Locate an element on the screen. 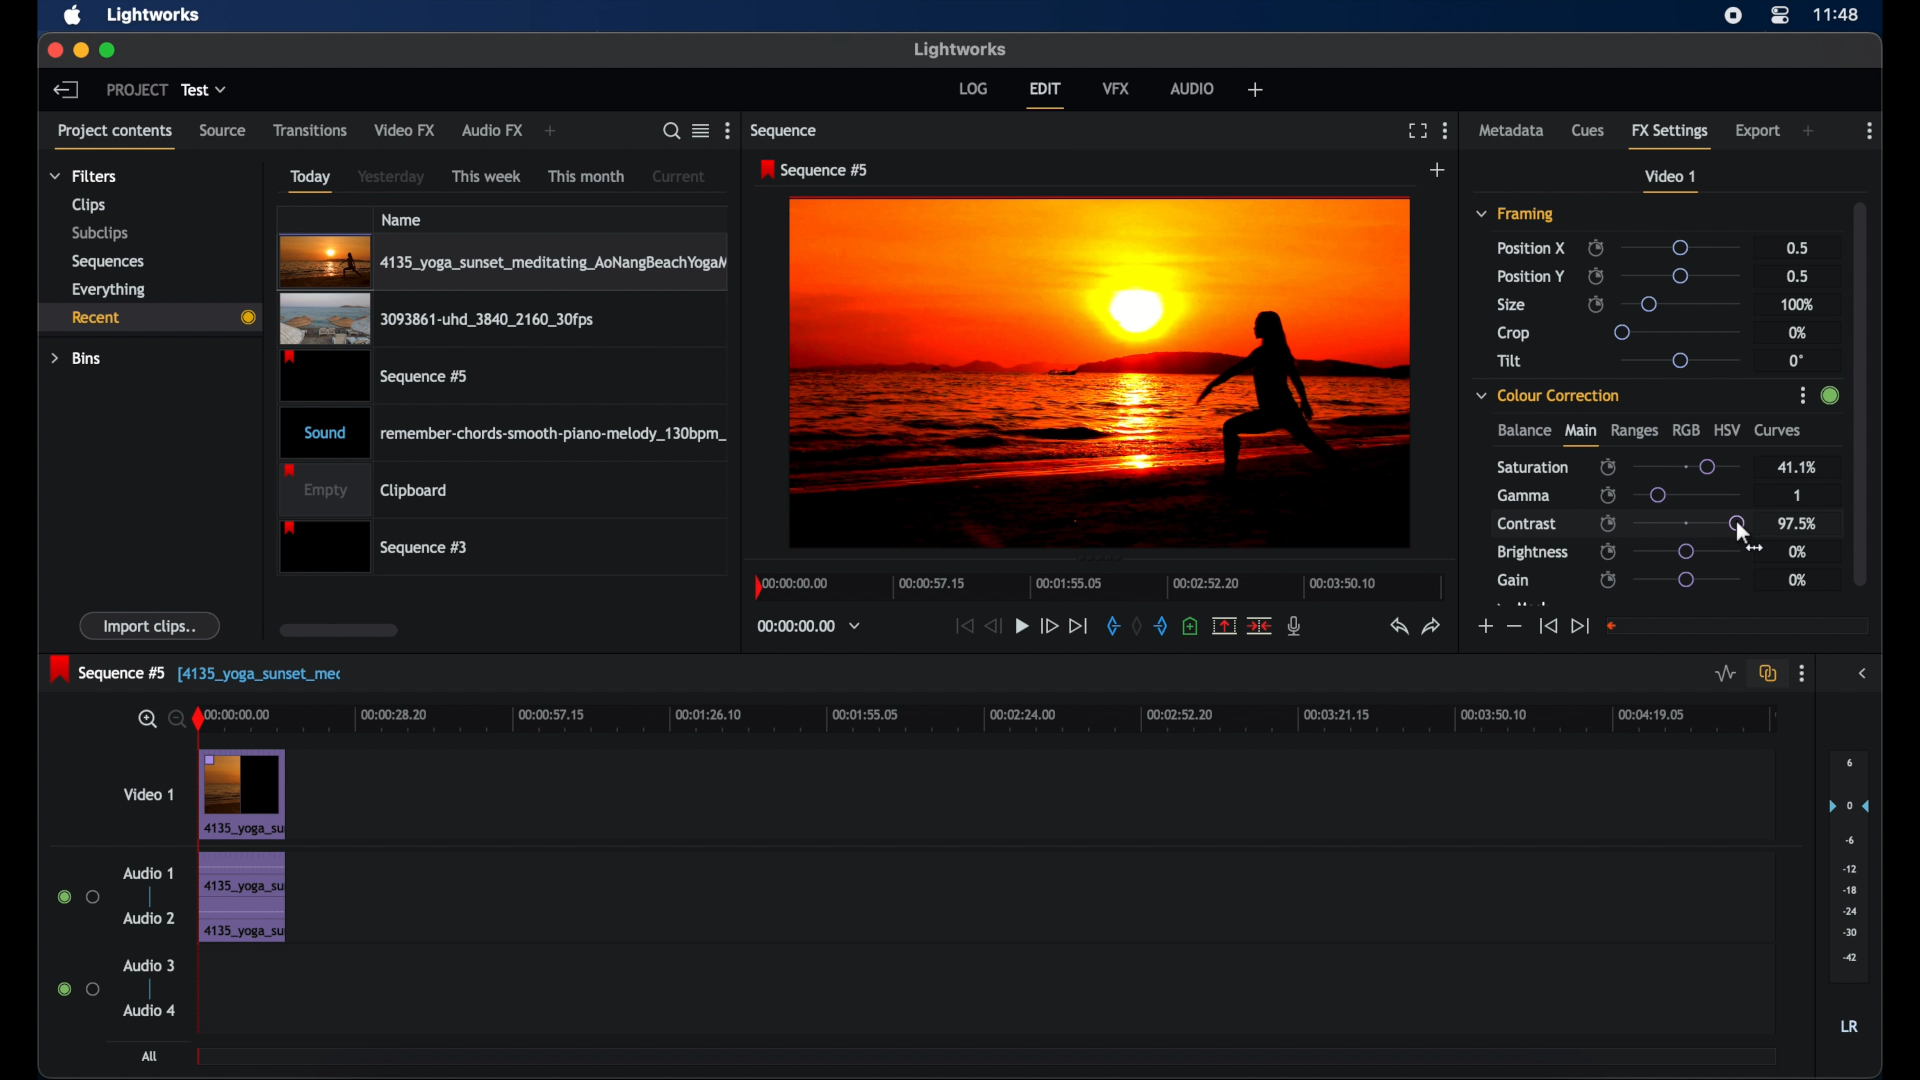 The height and width of the screenshot is (1080, 1920). enable/disable keyframes is located at coordinates (1607, 580).